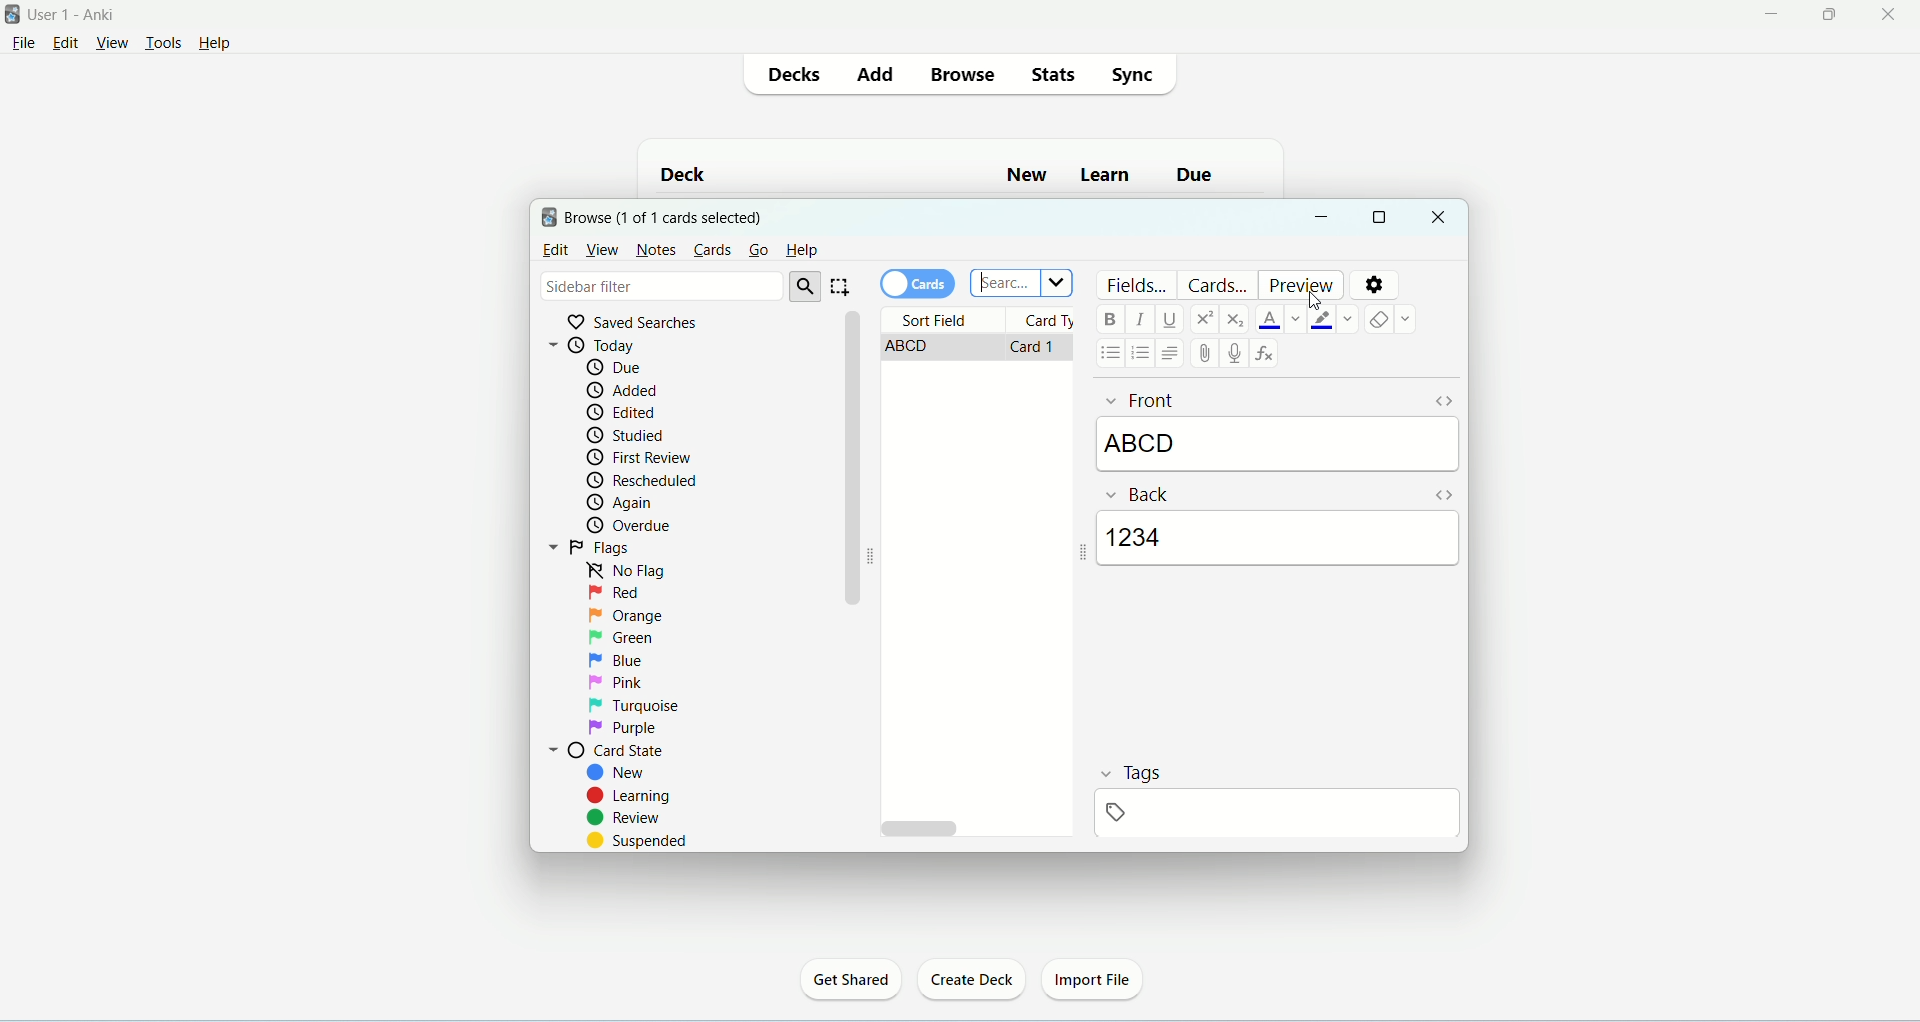  What do you see at coordinates (656, 250) in the screenshot?
I see `notes` at bounding box center [656, 250].